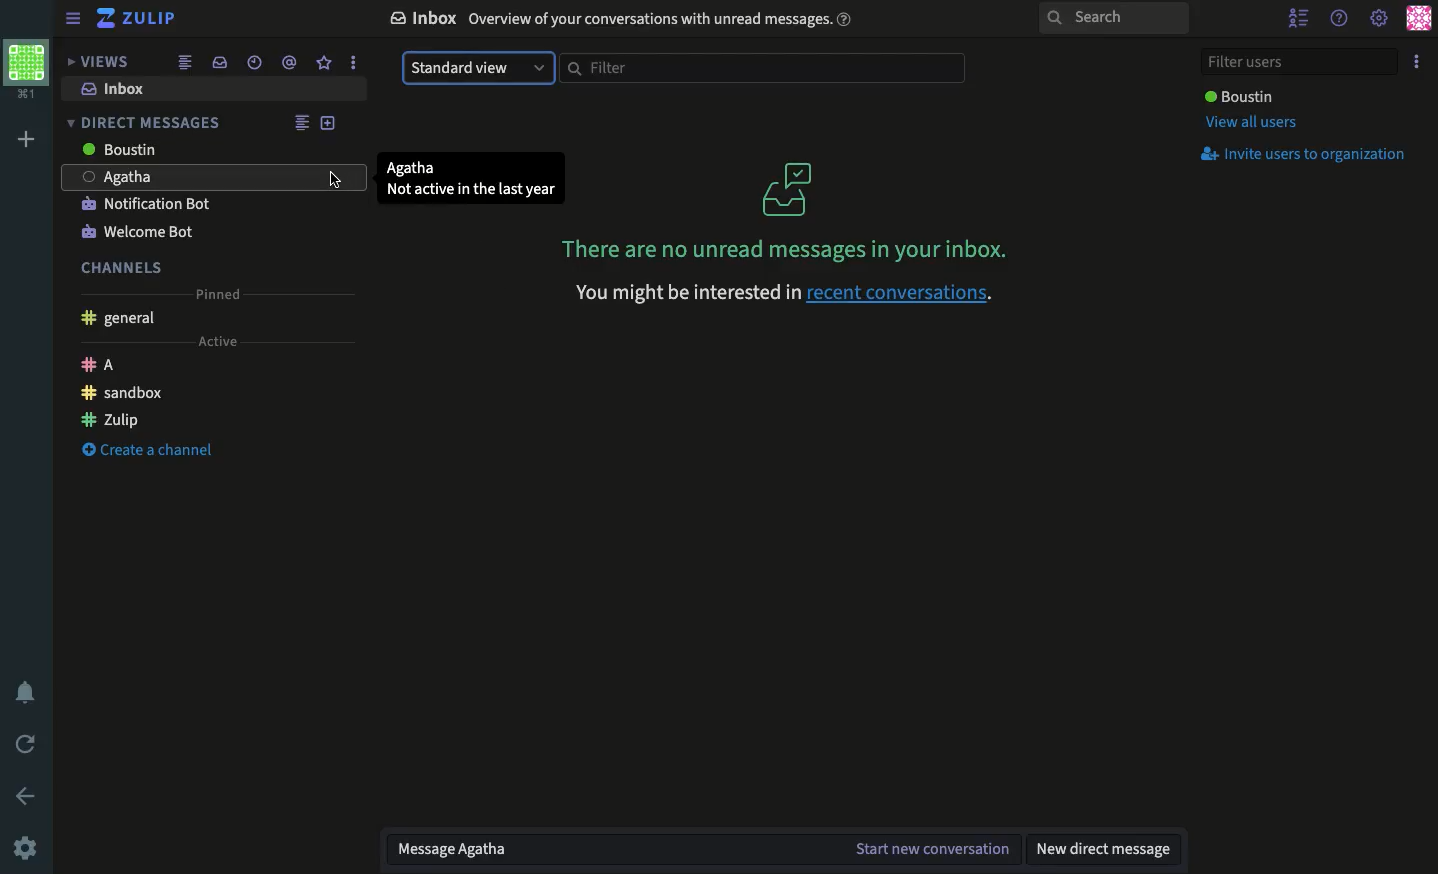 Image resolution: width=1438 pixels, height=874 pixels. What do you see at coordinates (1114, 19) in the screenshot?
I see `Search` at bounding box center [1114, 19].